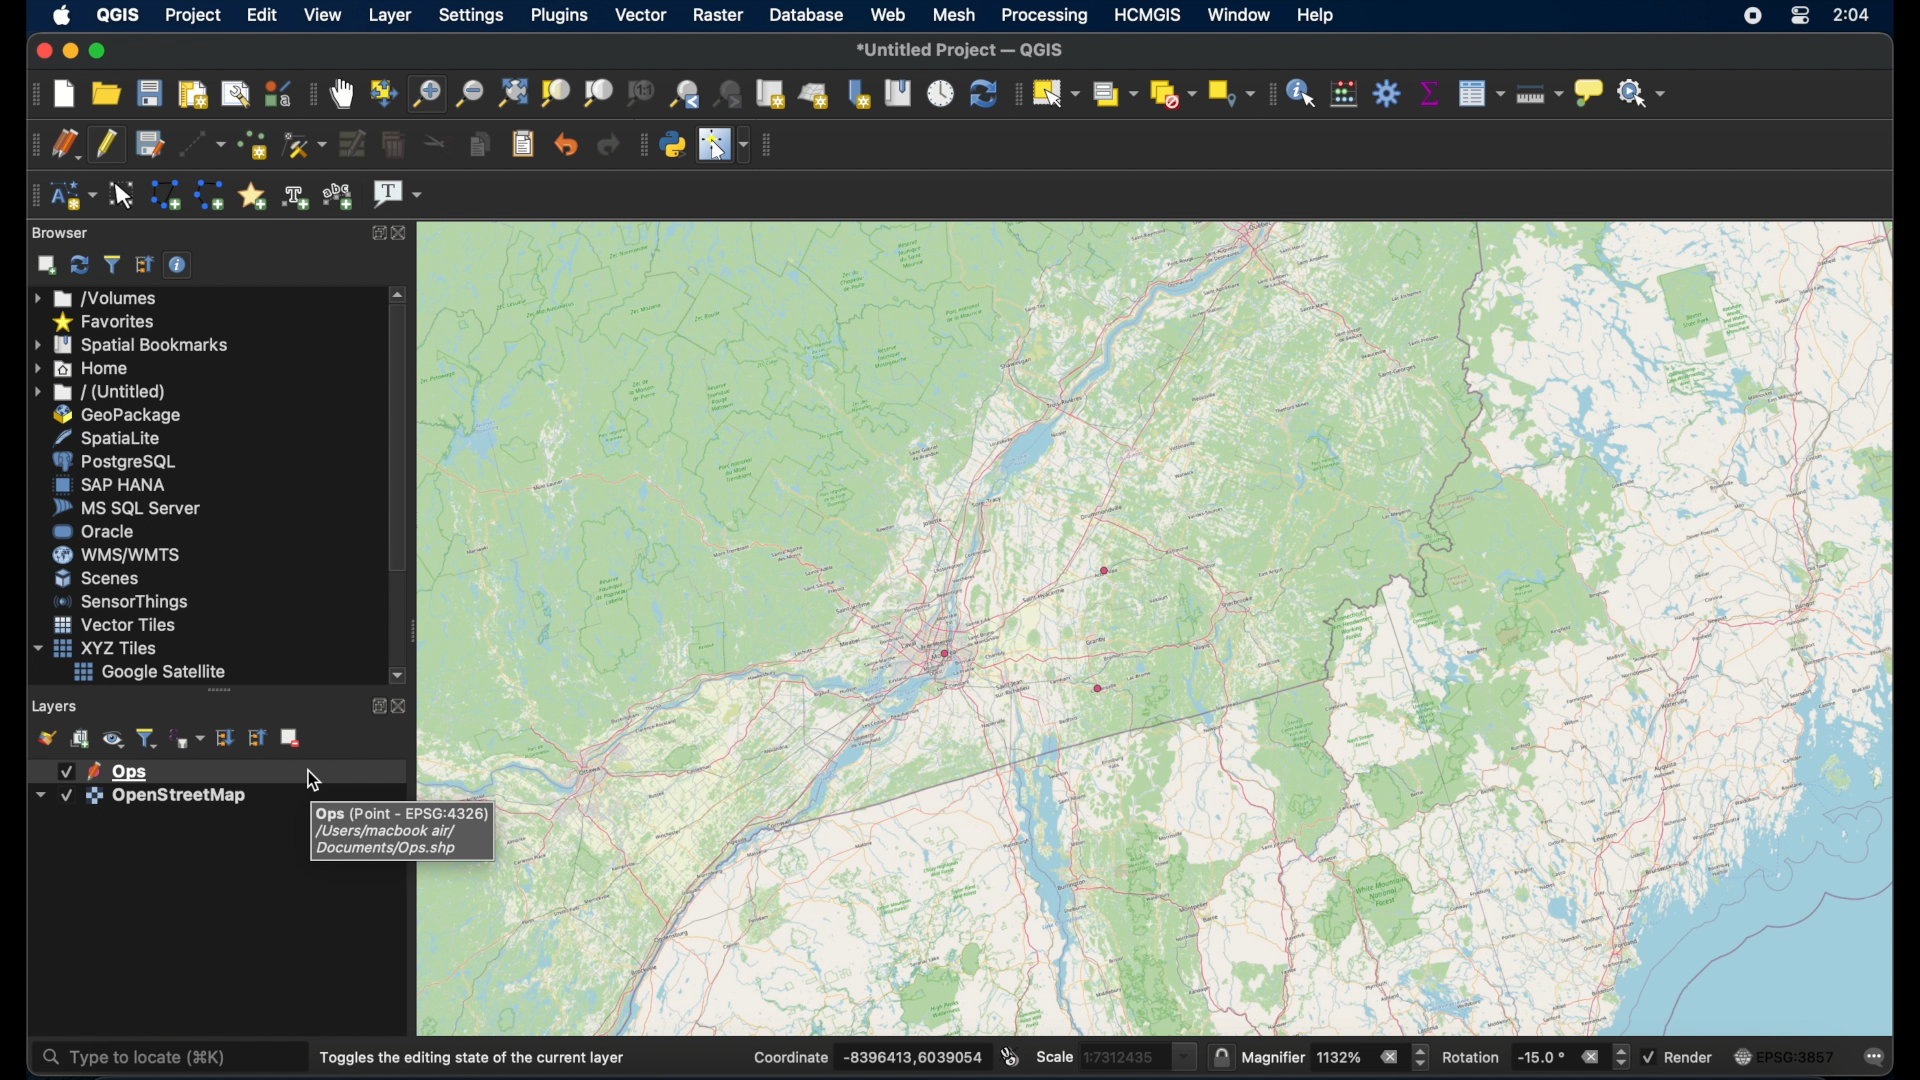  Describe the element at coordinates (99, 52) in the screenshot. I see `maximize` at that location.